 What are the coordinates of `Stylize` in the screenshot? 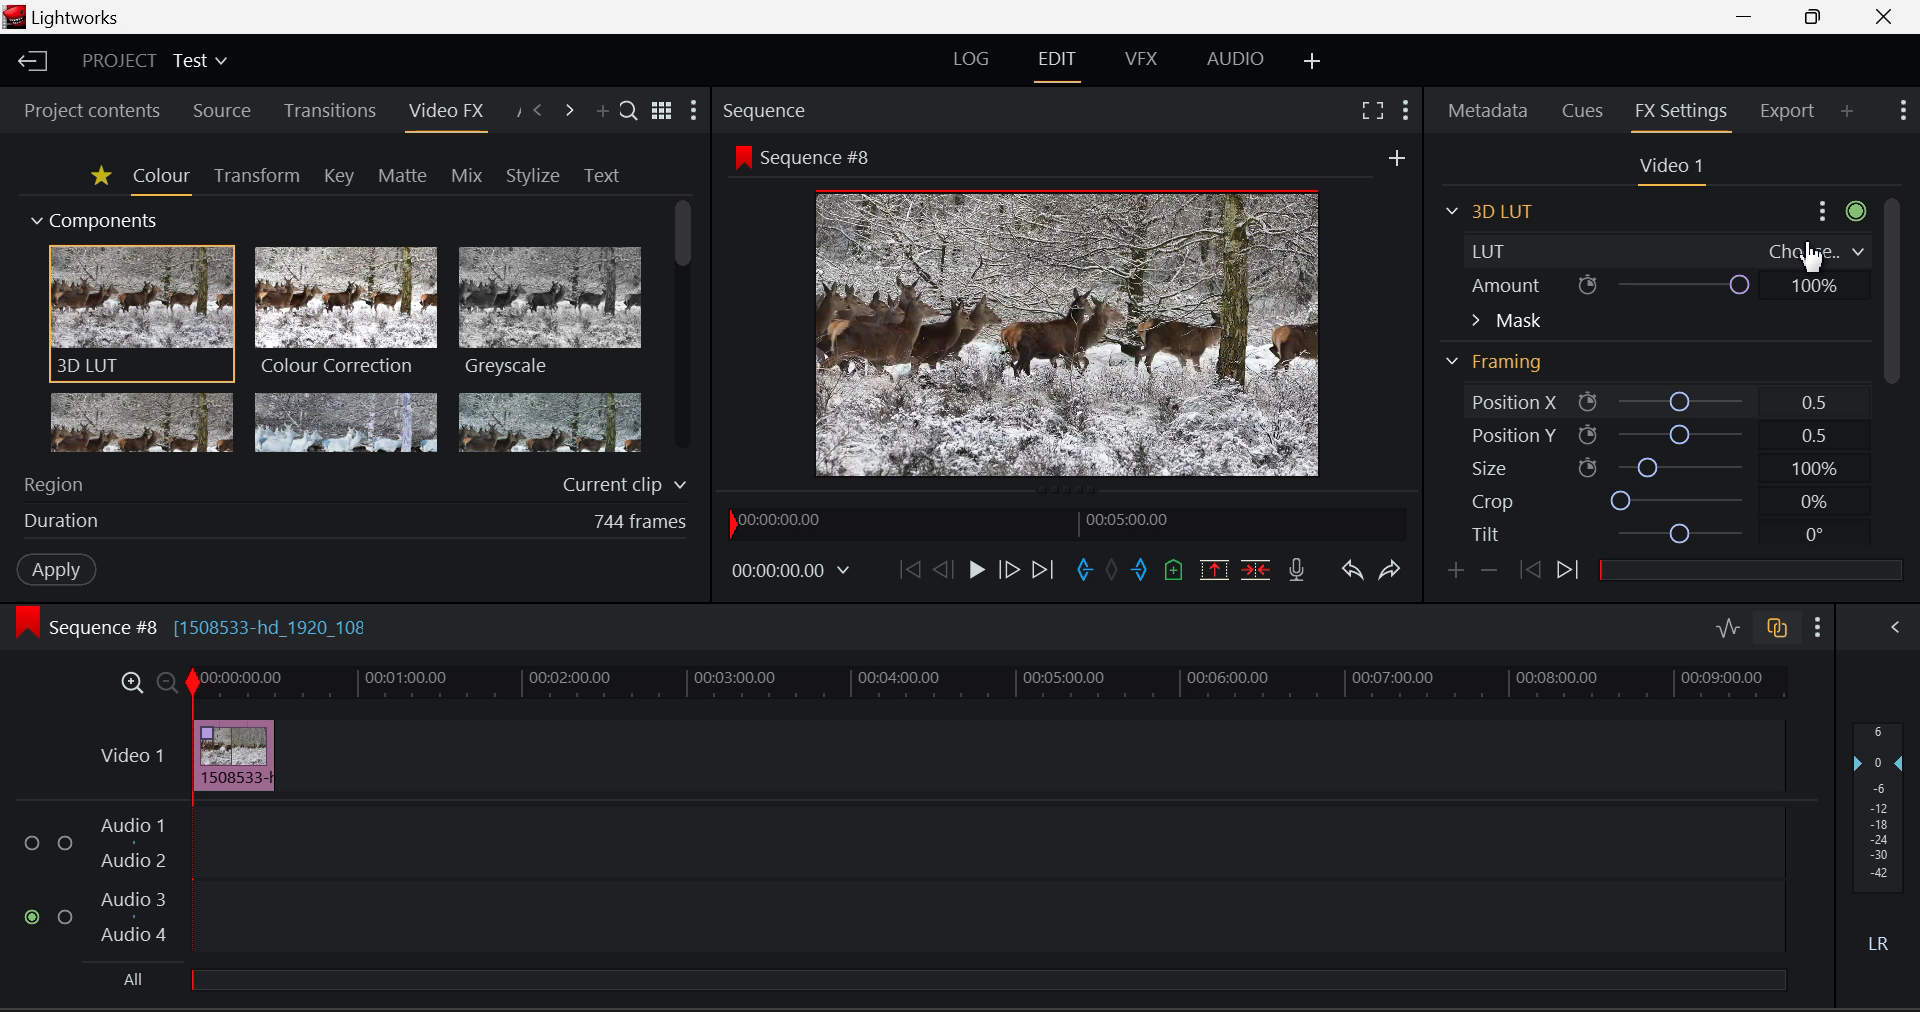 It's located at (529, 176).